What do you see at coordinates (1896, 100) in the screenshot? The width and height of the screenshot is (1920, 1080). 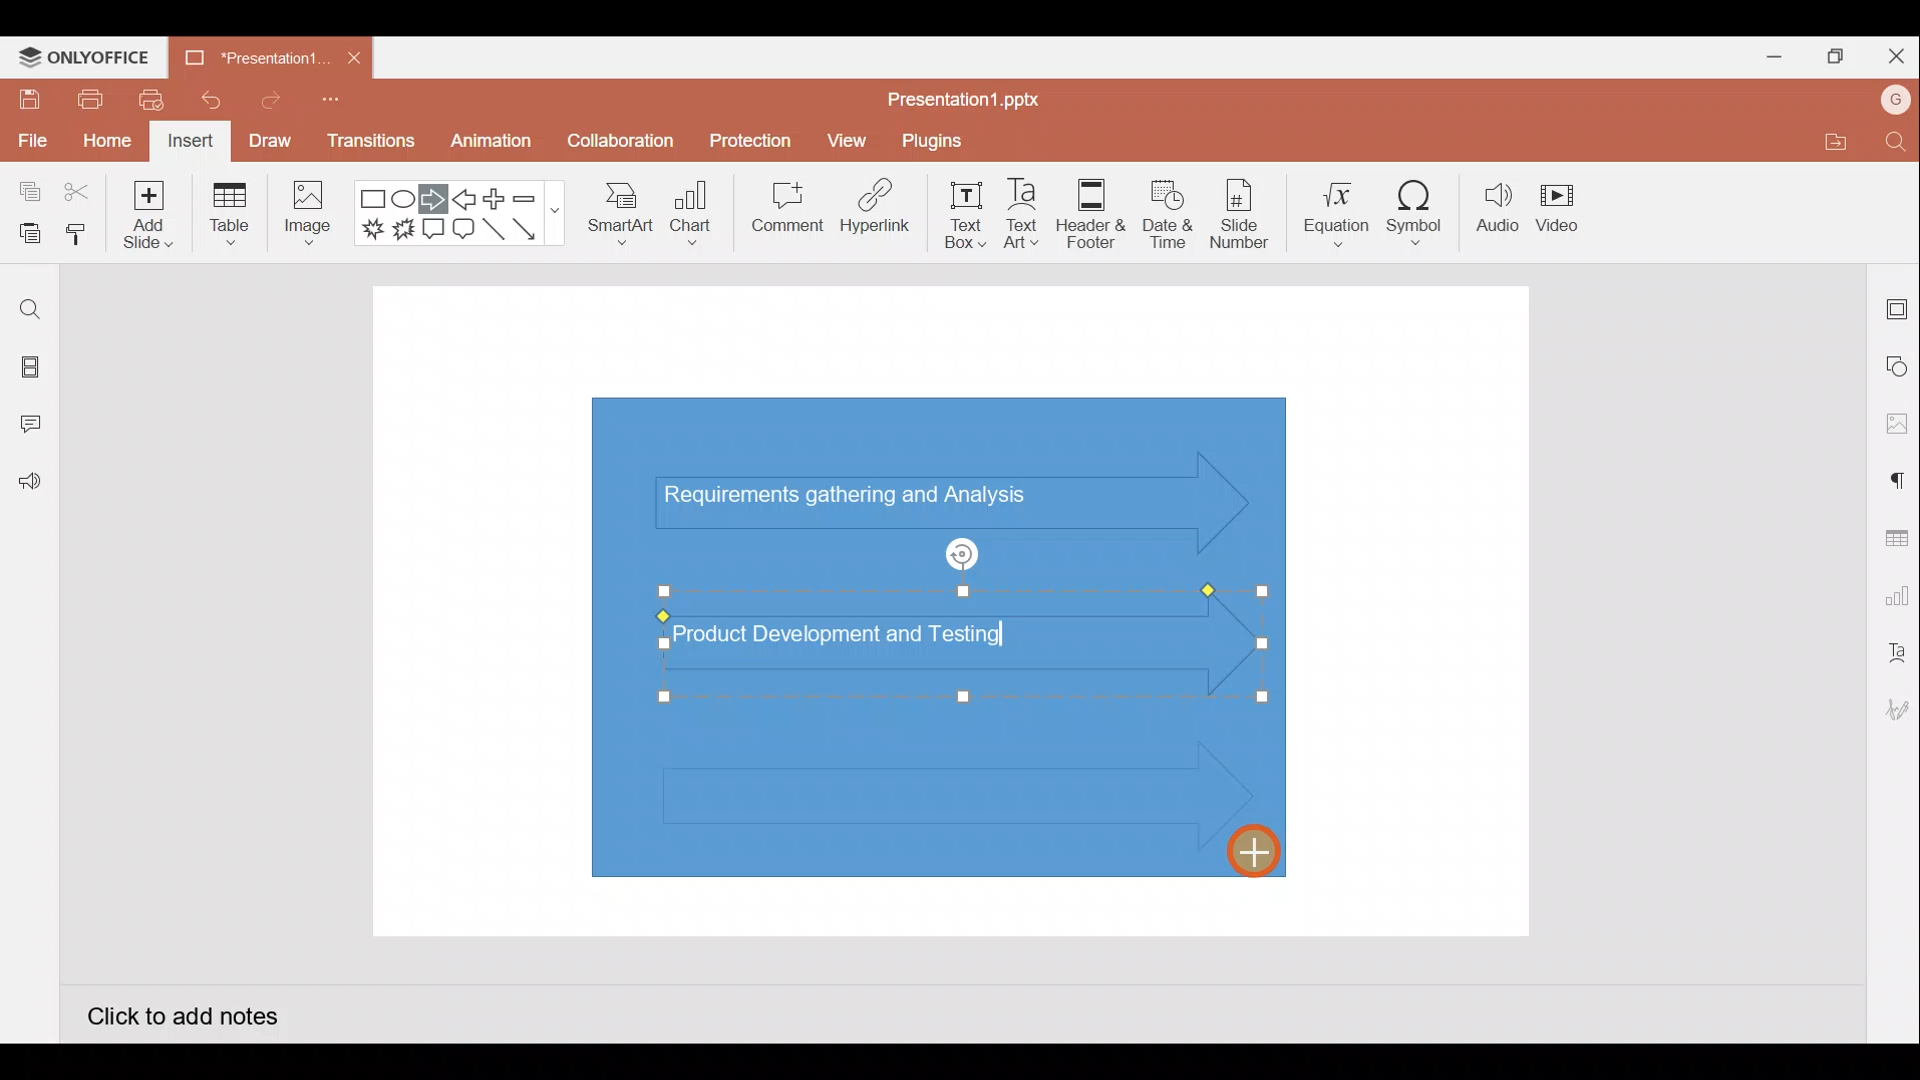 I see `Account name` at bounding box center [1896, 100].